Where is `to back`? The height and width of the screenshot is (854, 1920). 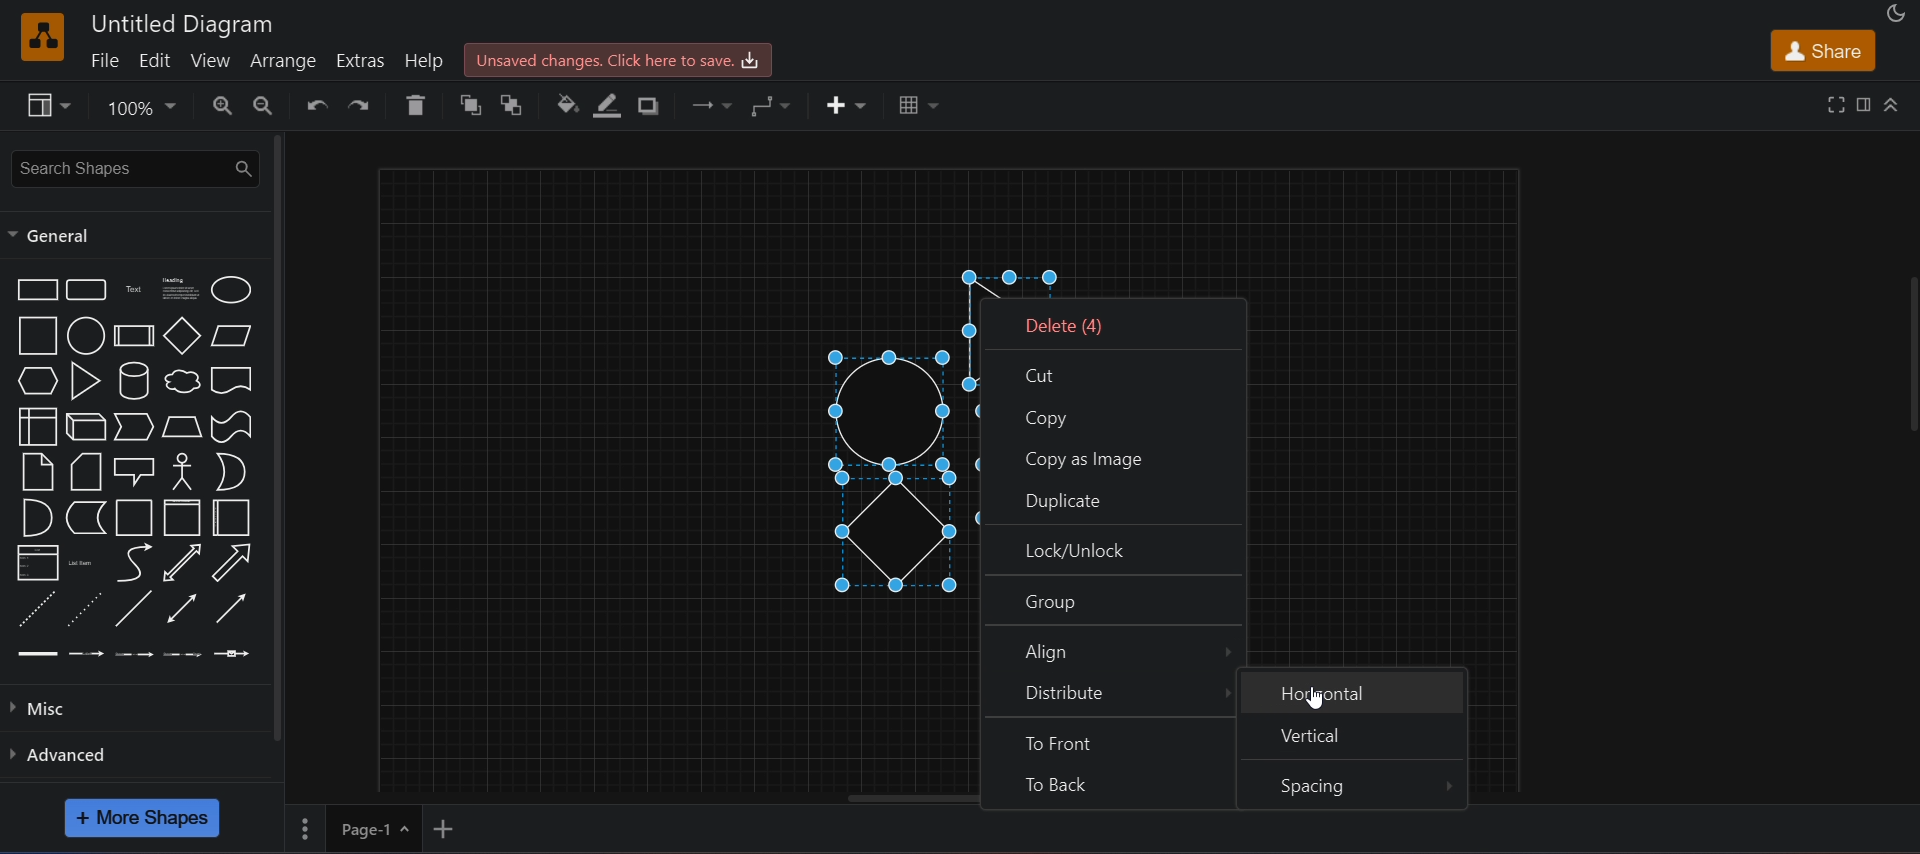 to back is located at coordinates (519, 105).